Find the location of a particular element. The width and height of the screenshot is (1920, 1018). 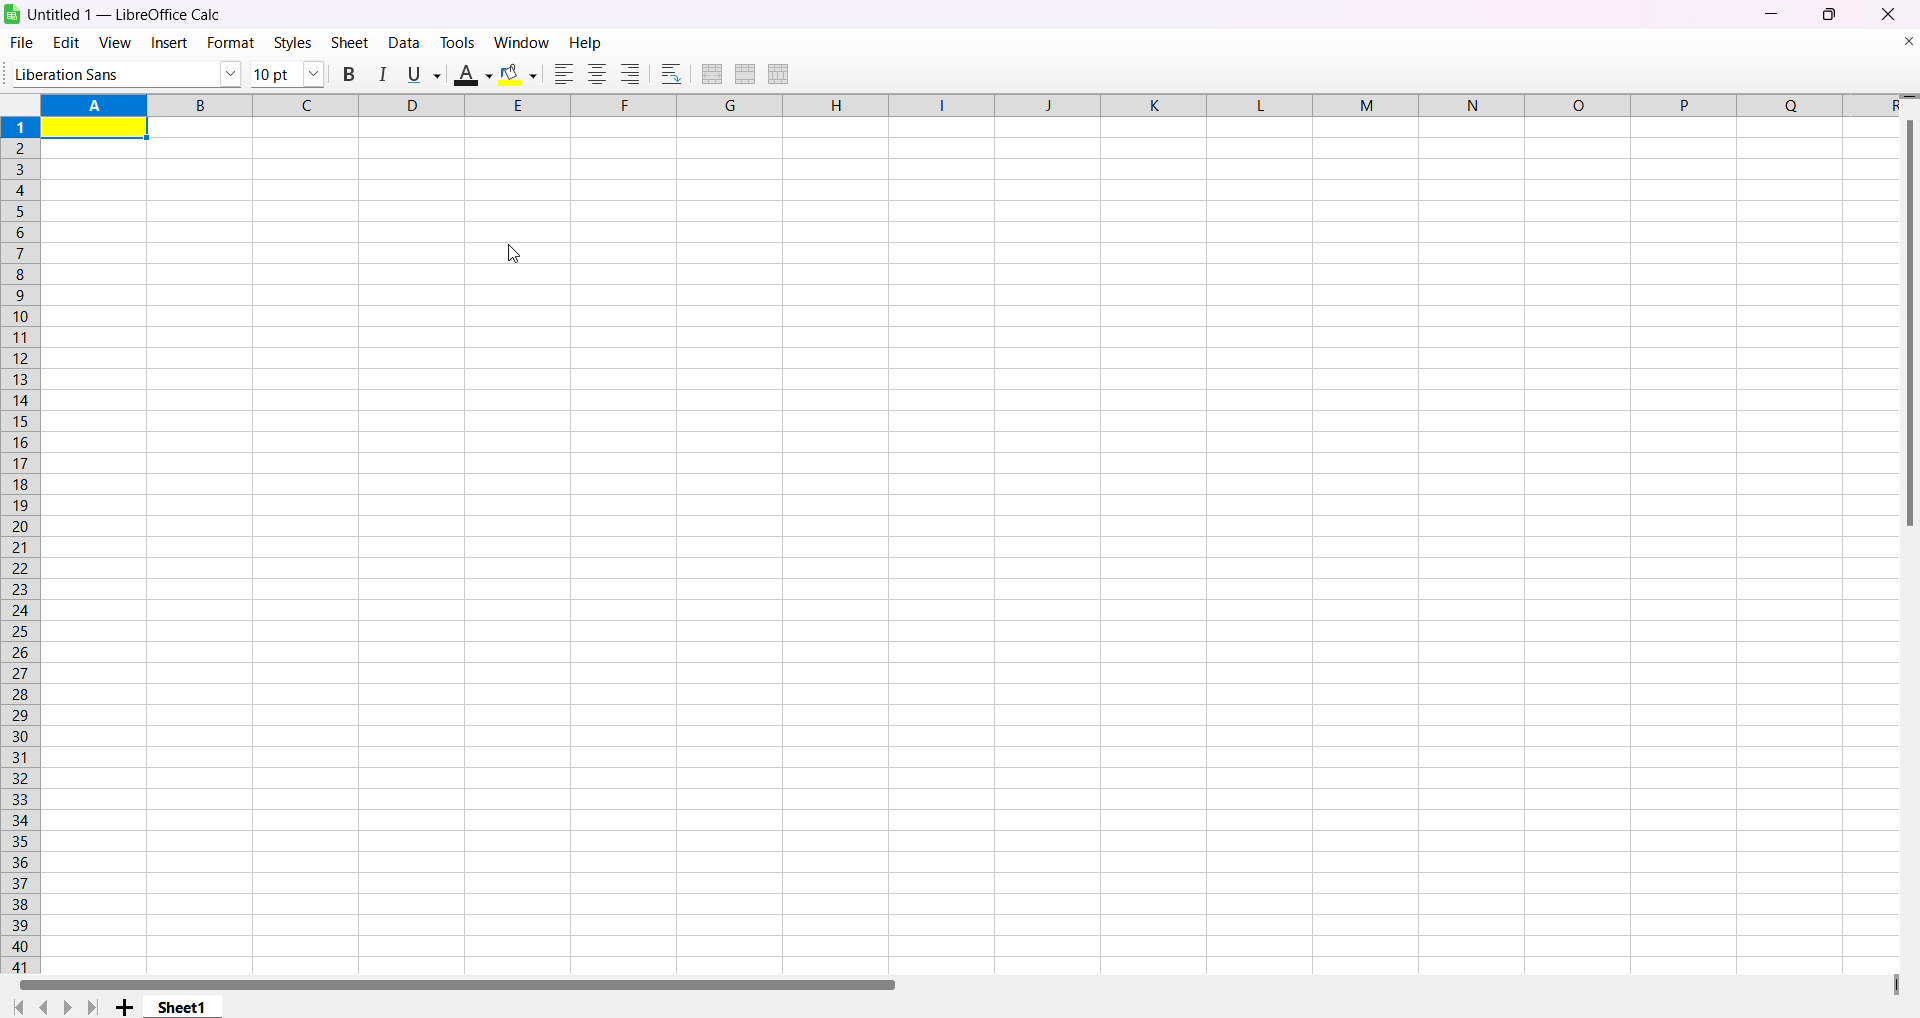

file is located at coordinates (25, 42).